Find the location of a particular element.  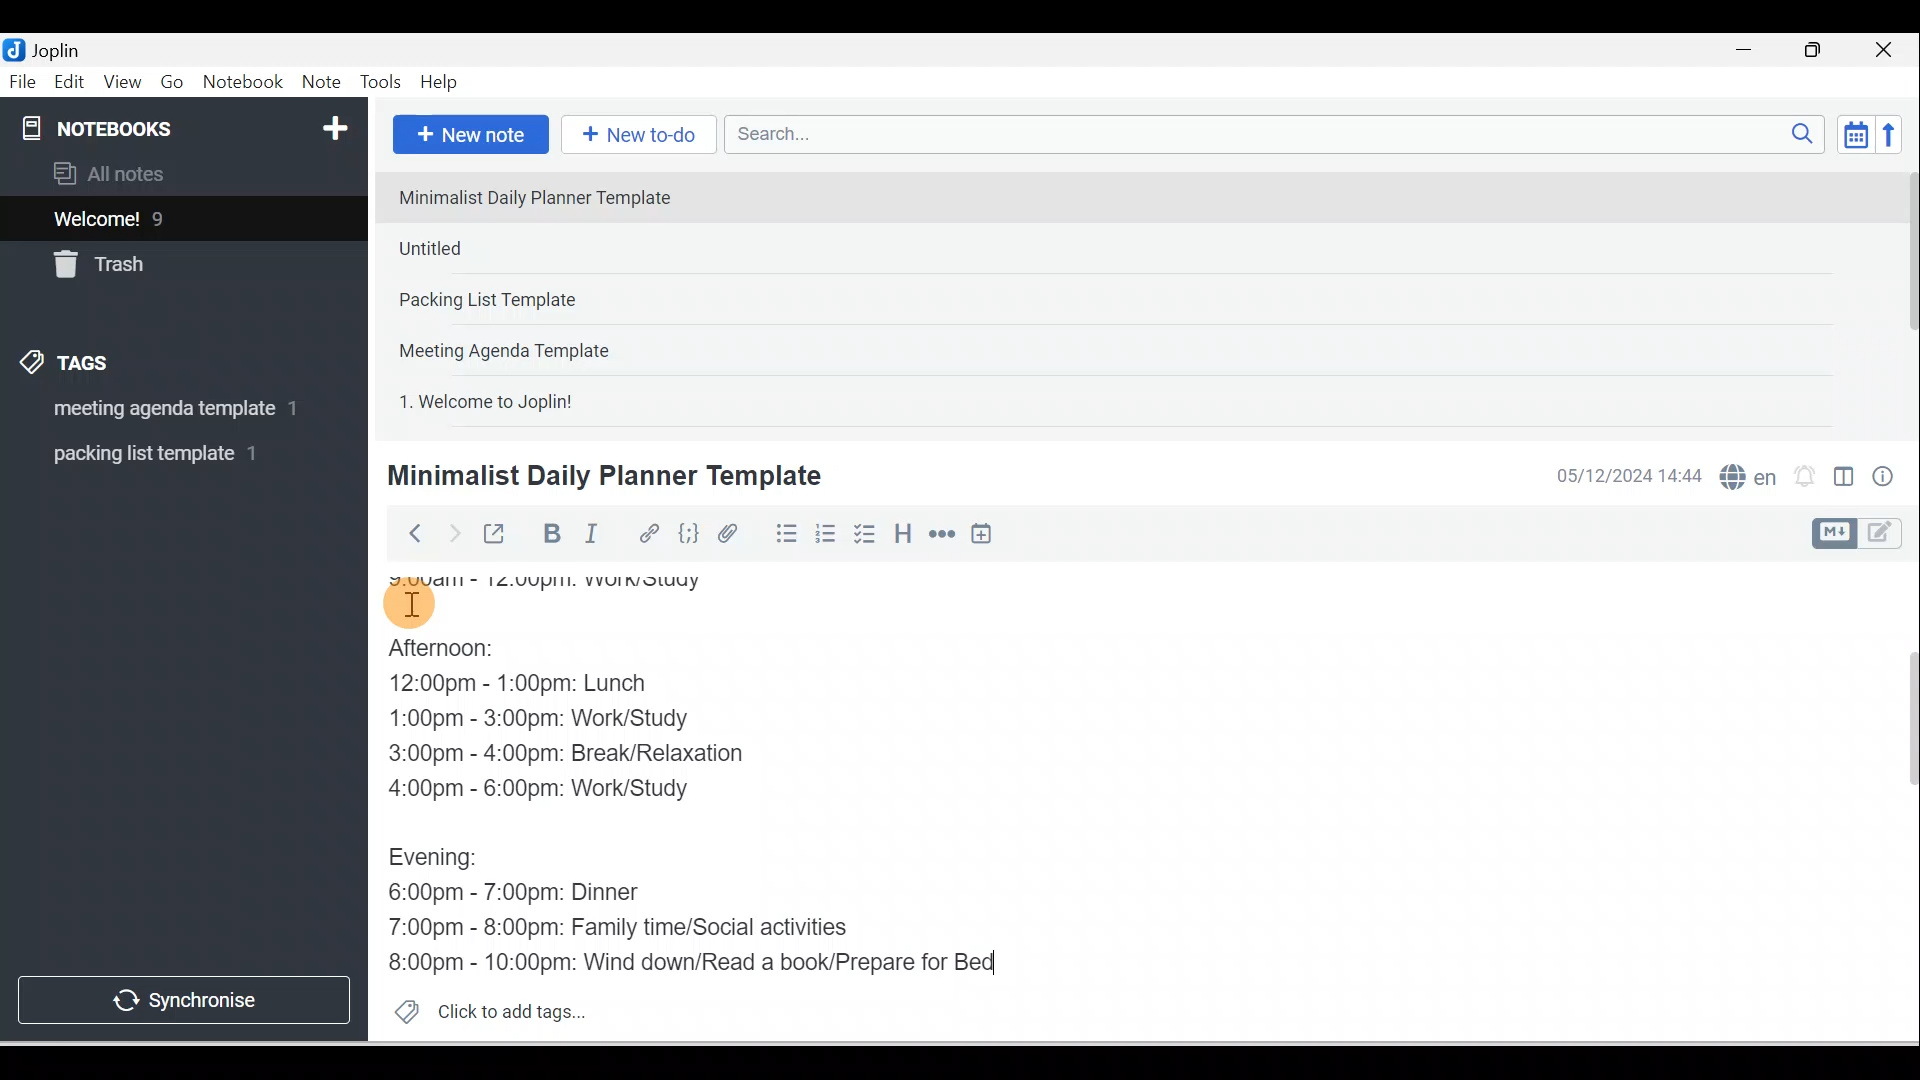

Bulleted list is located at coordinates (782, 533).